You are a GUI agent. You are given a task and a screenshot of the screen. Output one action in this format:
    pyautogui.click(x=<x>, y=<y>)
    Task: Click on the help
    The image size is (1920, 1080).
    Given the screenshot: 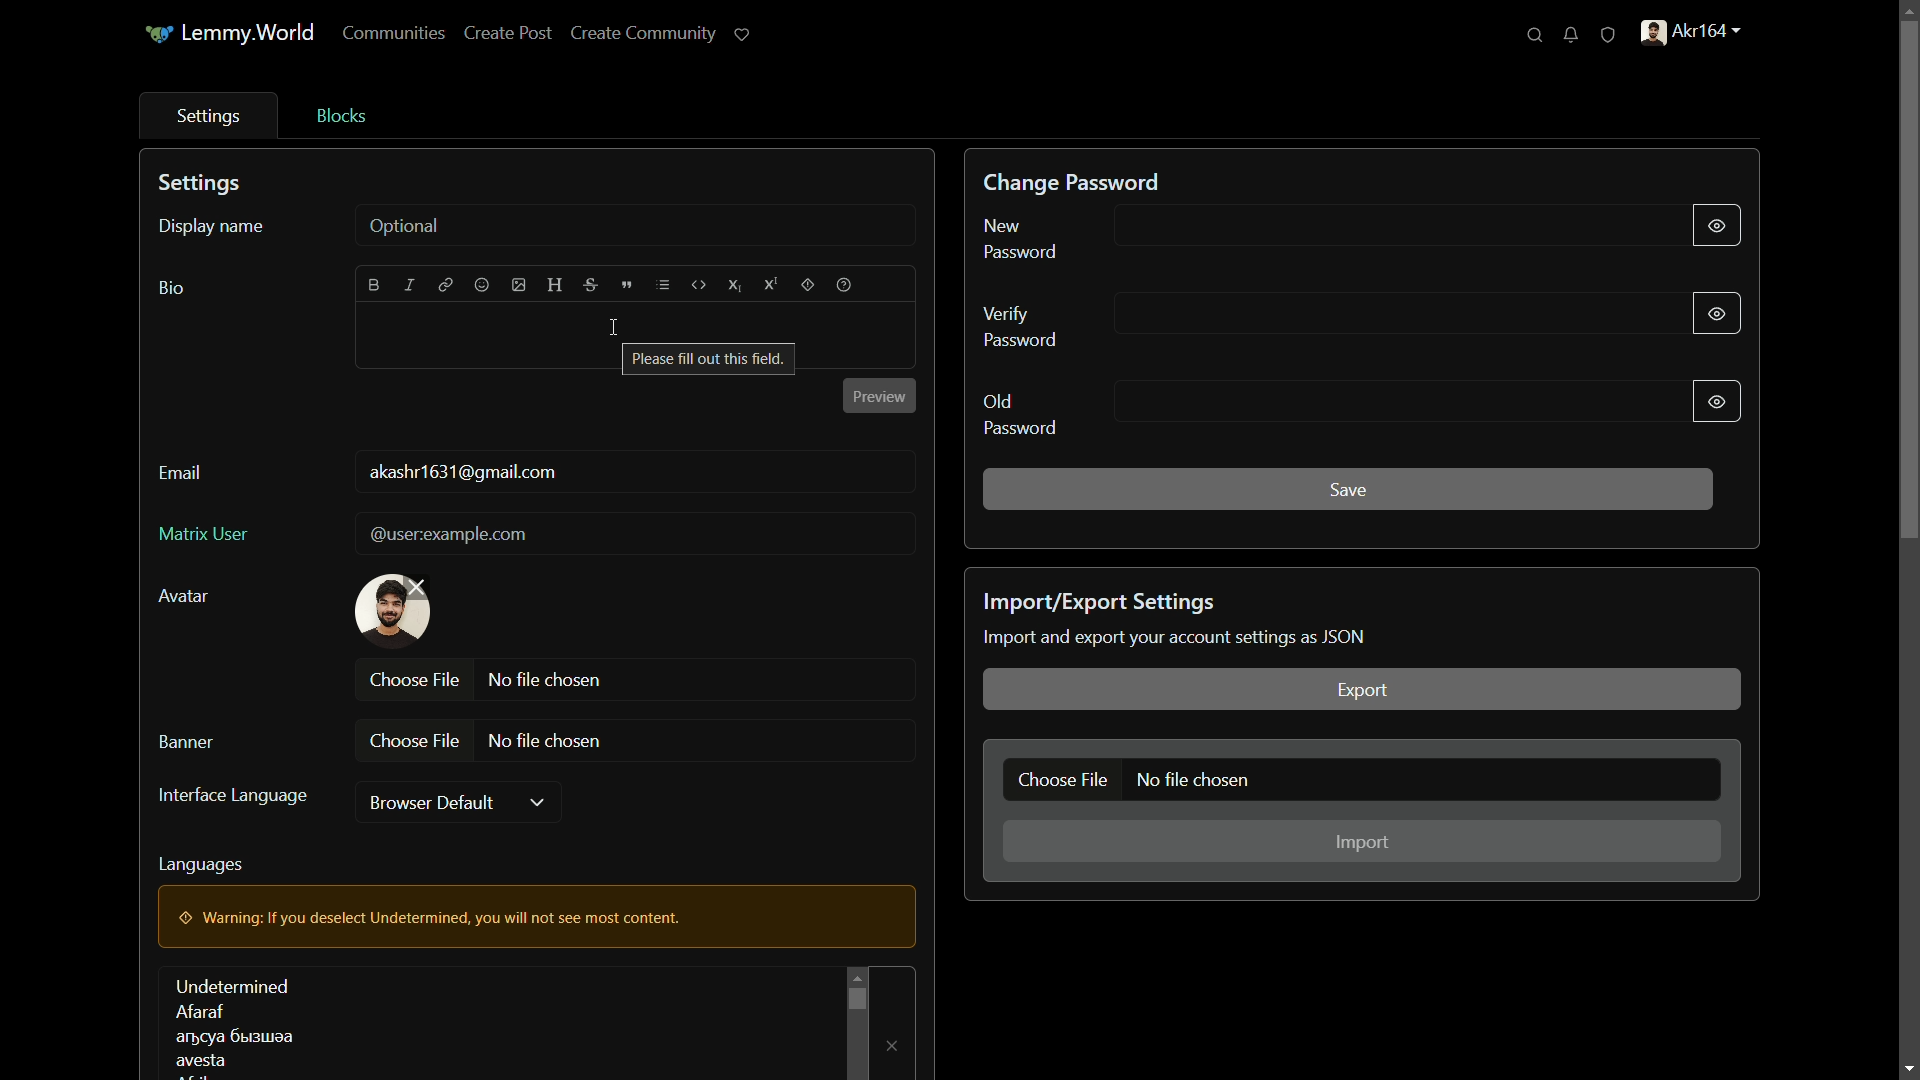 What is the action you would take?
    pyautogui.click(x=844, y=286)
    